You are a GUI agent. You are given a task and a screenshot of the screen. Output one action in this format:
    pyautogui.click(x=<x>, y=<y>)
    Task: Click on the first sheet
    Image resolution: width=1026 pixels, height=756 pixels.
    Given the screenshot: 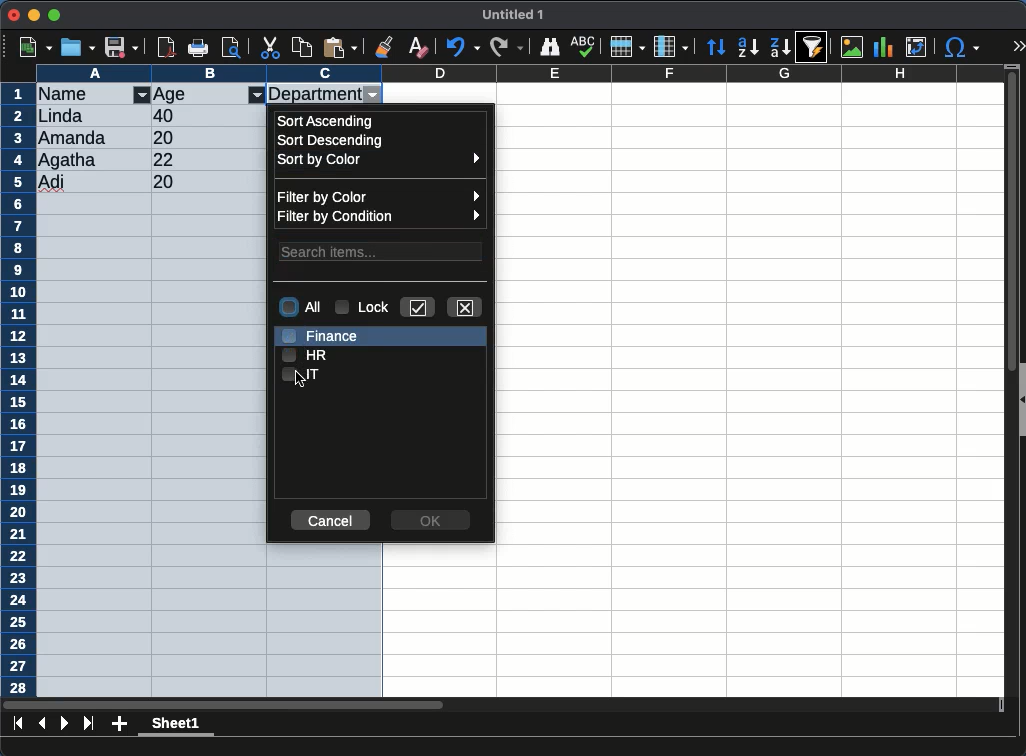 What is the action you would take?
    pyautogui.click(x=18, y=723)
    